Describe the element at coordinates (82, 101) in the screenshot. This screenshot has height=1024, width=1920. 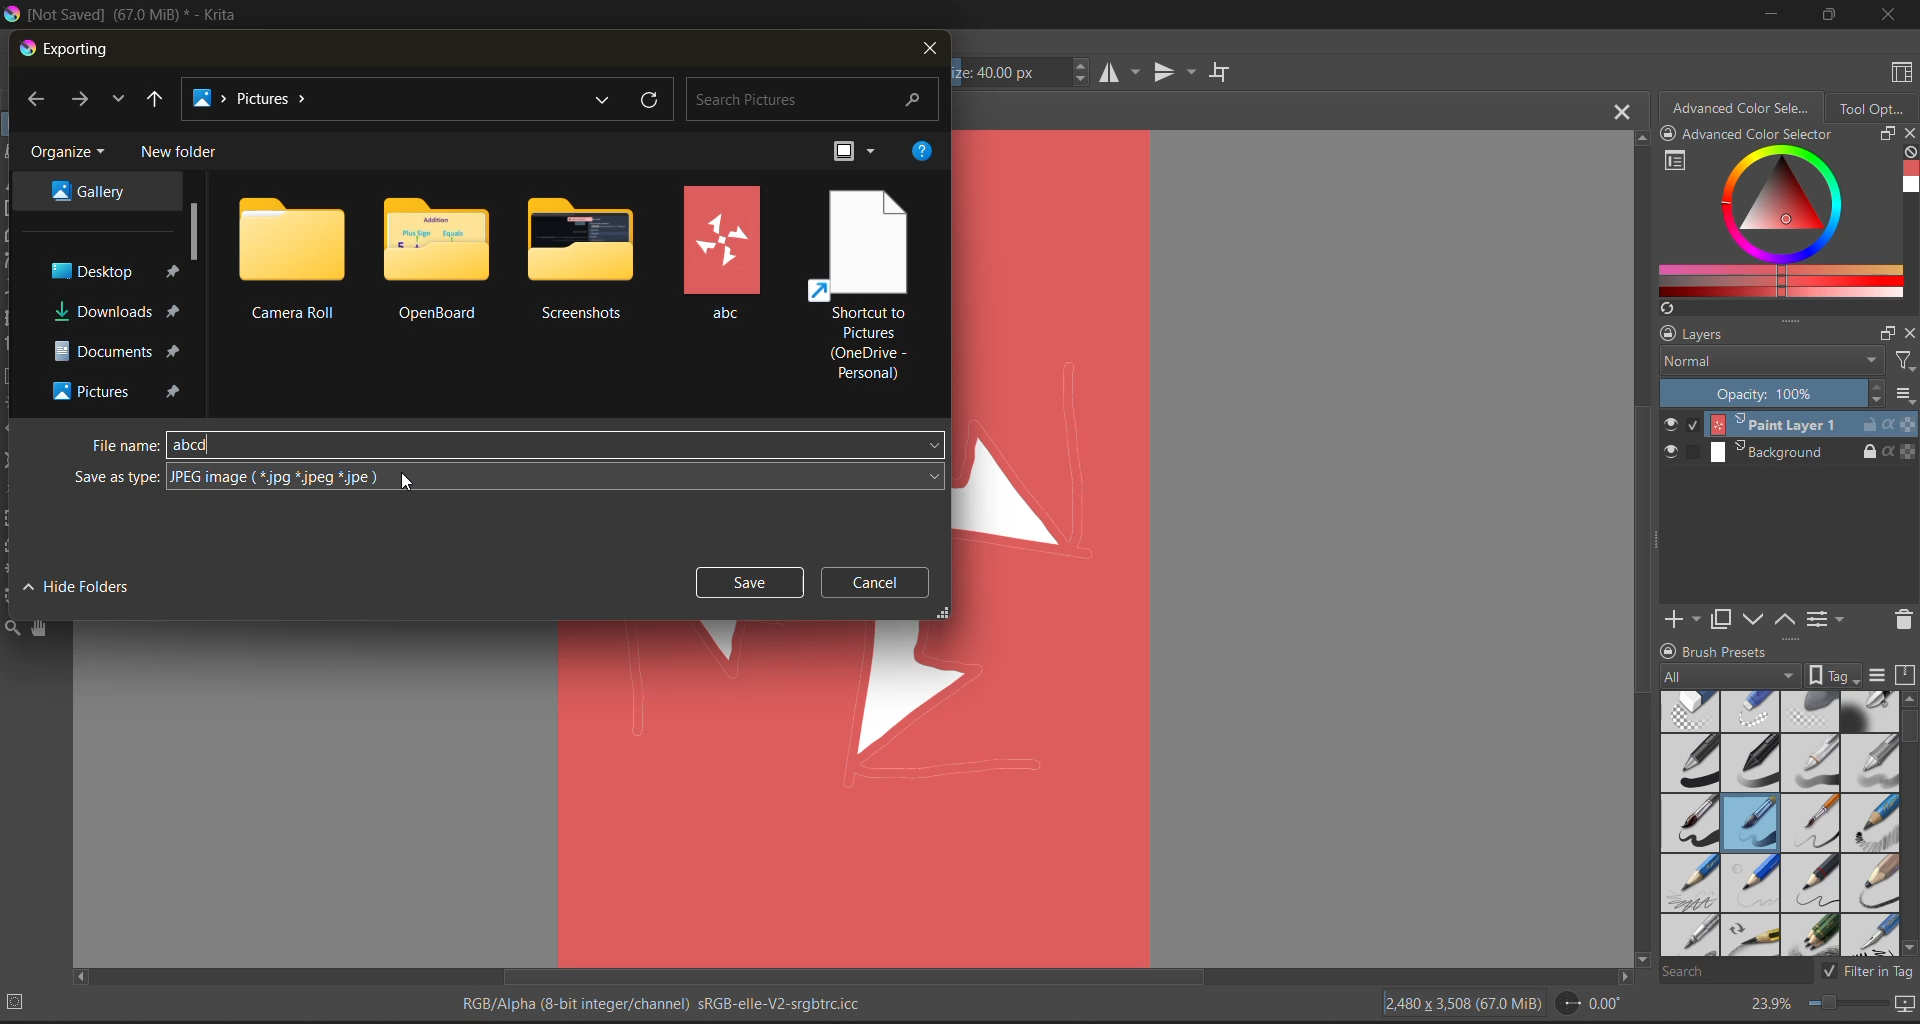
I see `next` at that location.